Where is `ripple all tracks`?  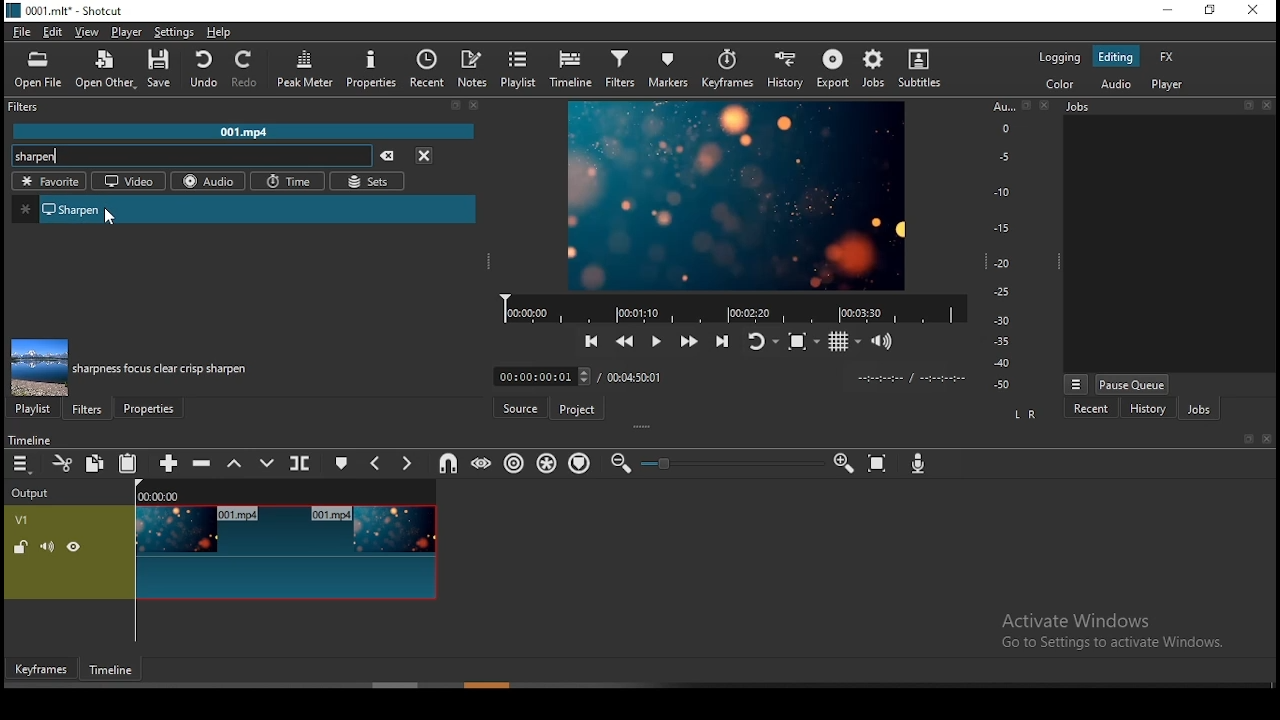
ripple all tracks is located at coordinates (549, 463).